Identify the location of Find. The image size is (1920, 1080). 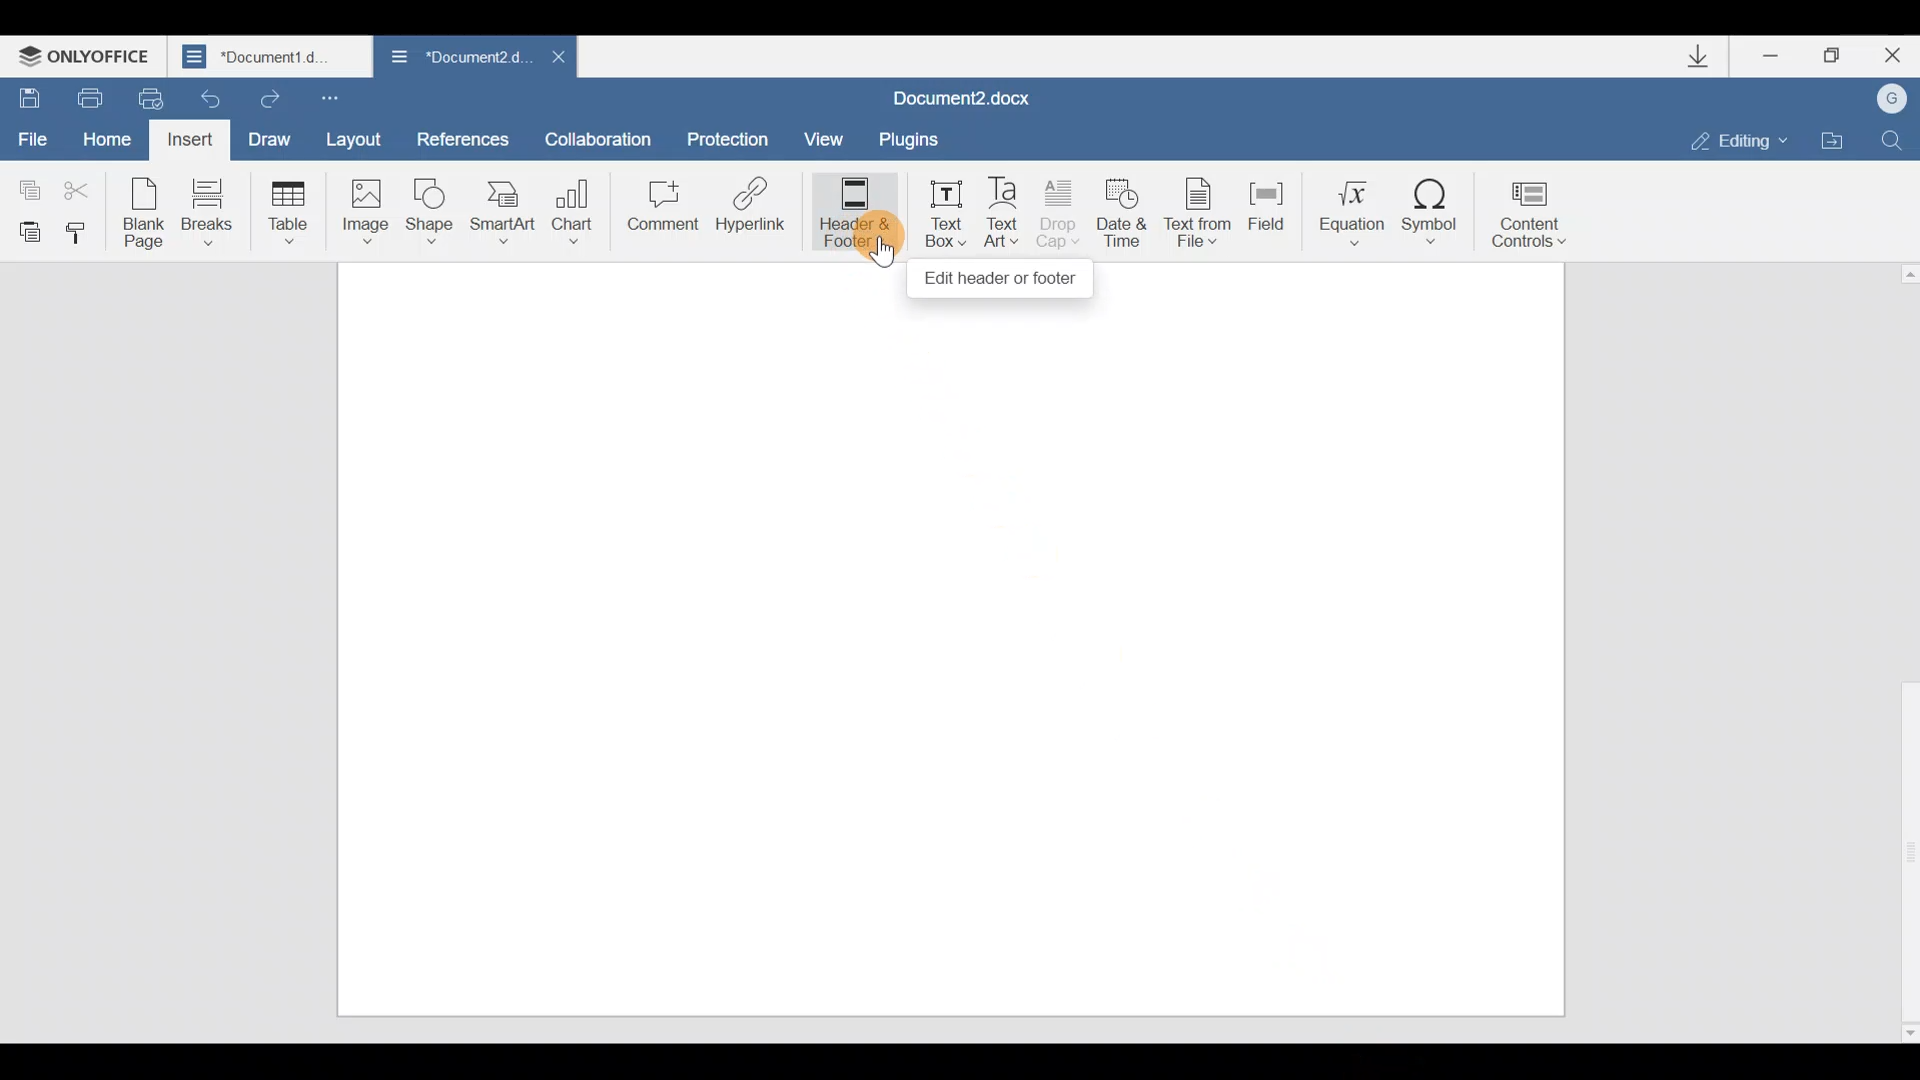
(1900, 137).